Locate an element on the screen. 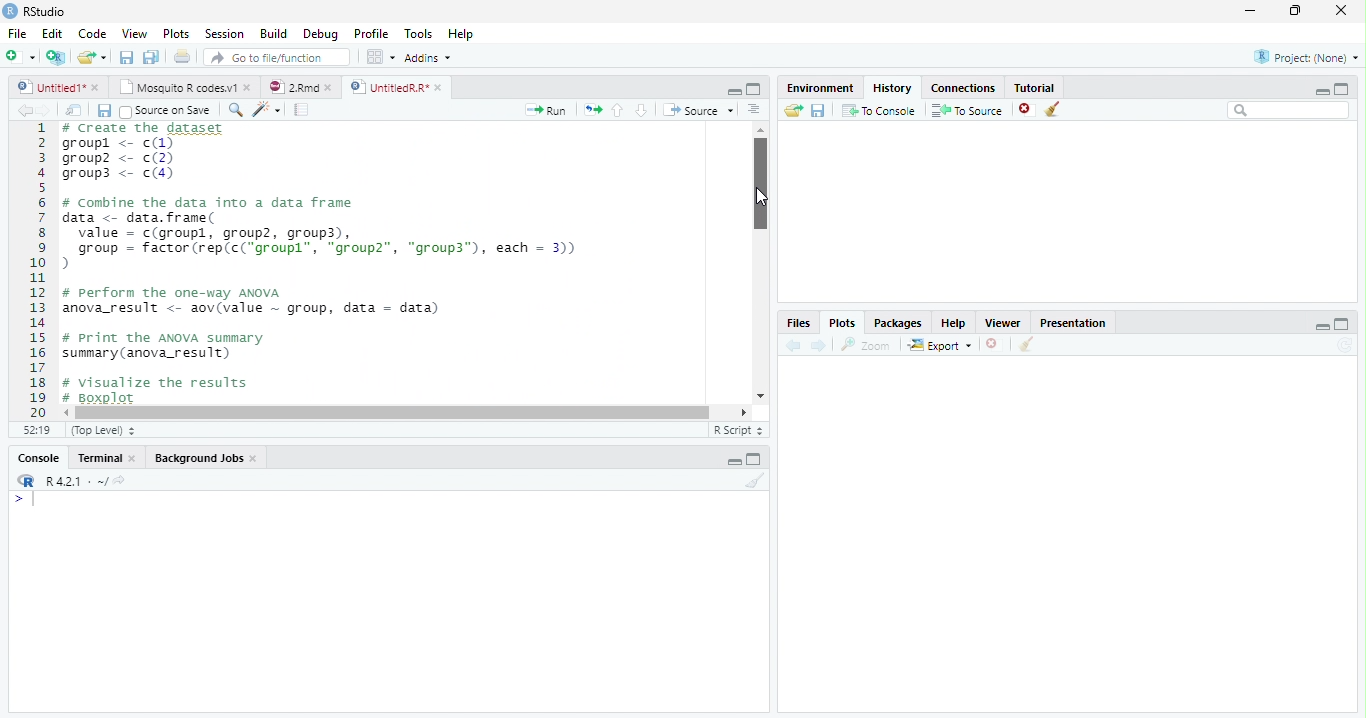  Show in new window is located at coordinates (77, 110).